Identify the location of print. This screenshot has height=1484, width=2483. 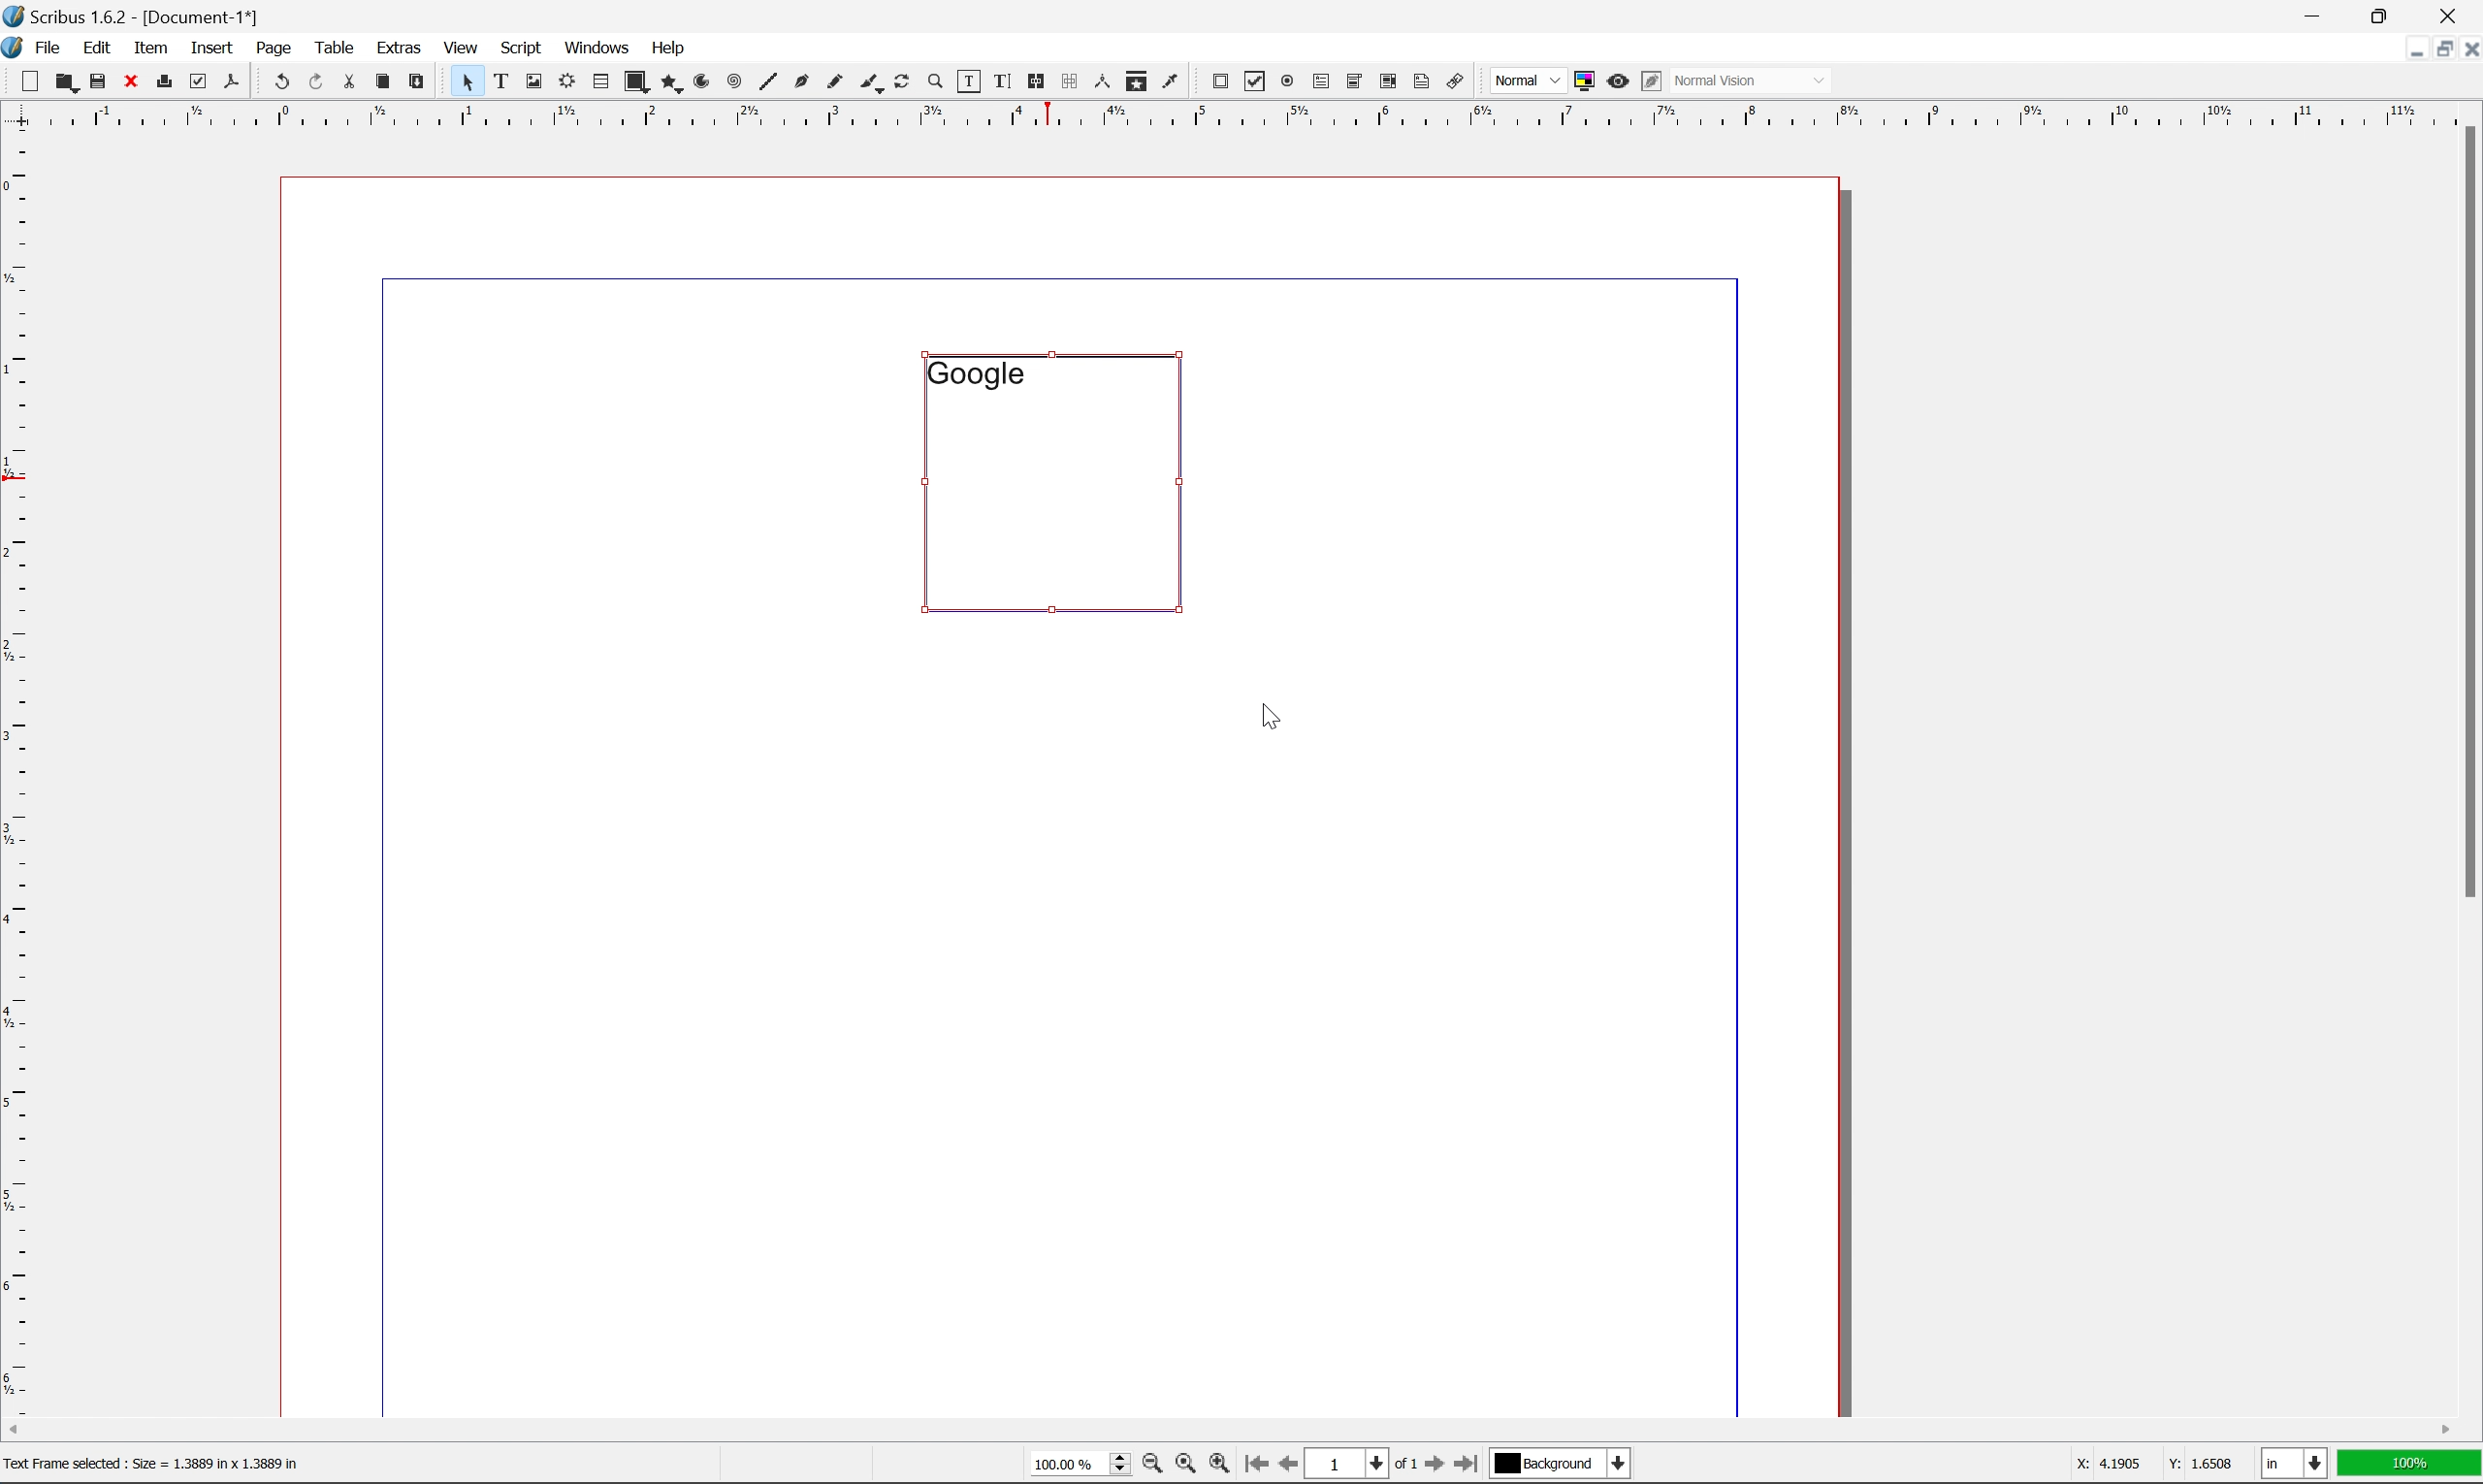
(163, 83).